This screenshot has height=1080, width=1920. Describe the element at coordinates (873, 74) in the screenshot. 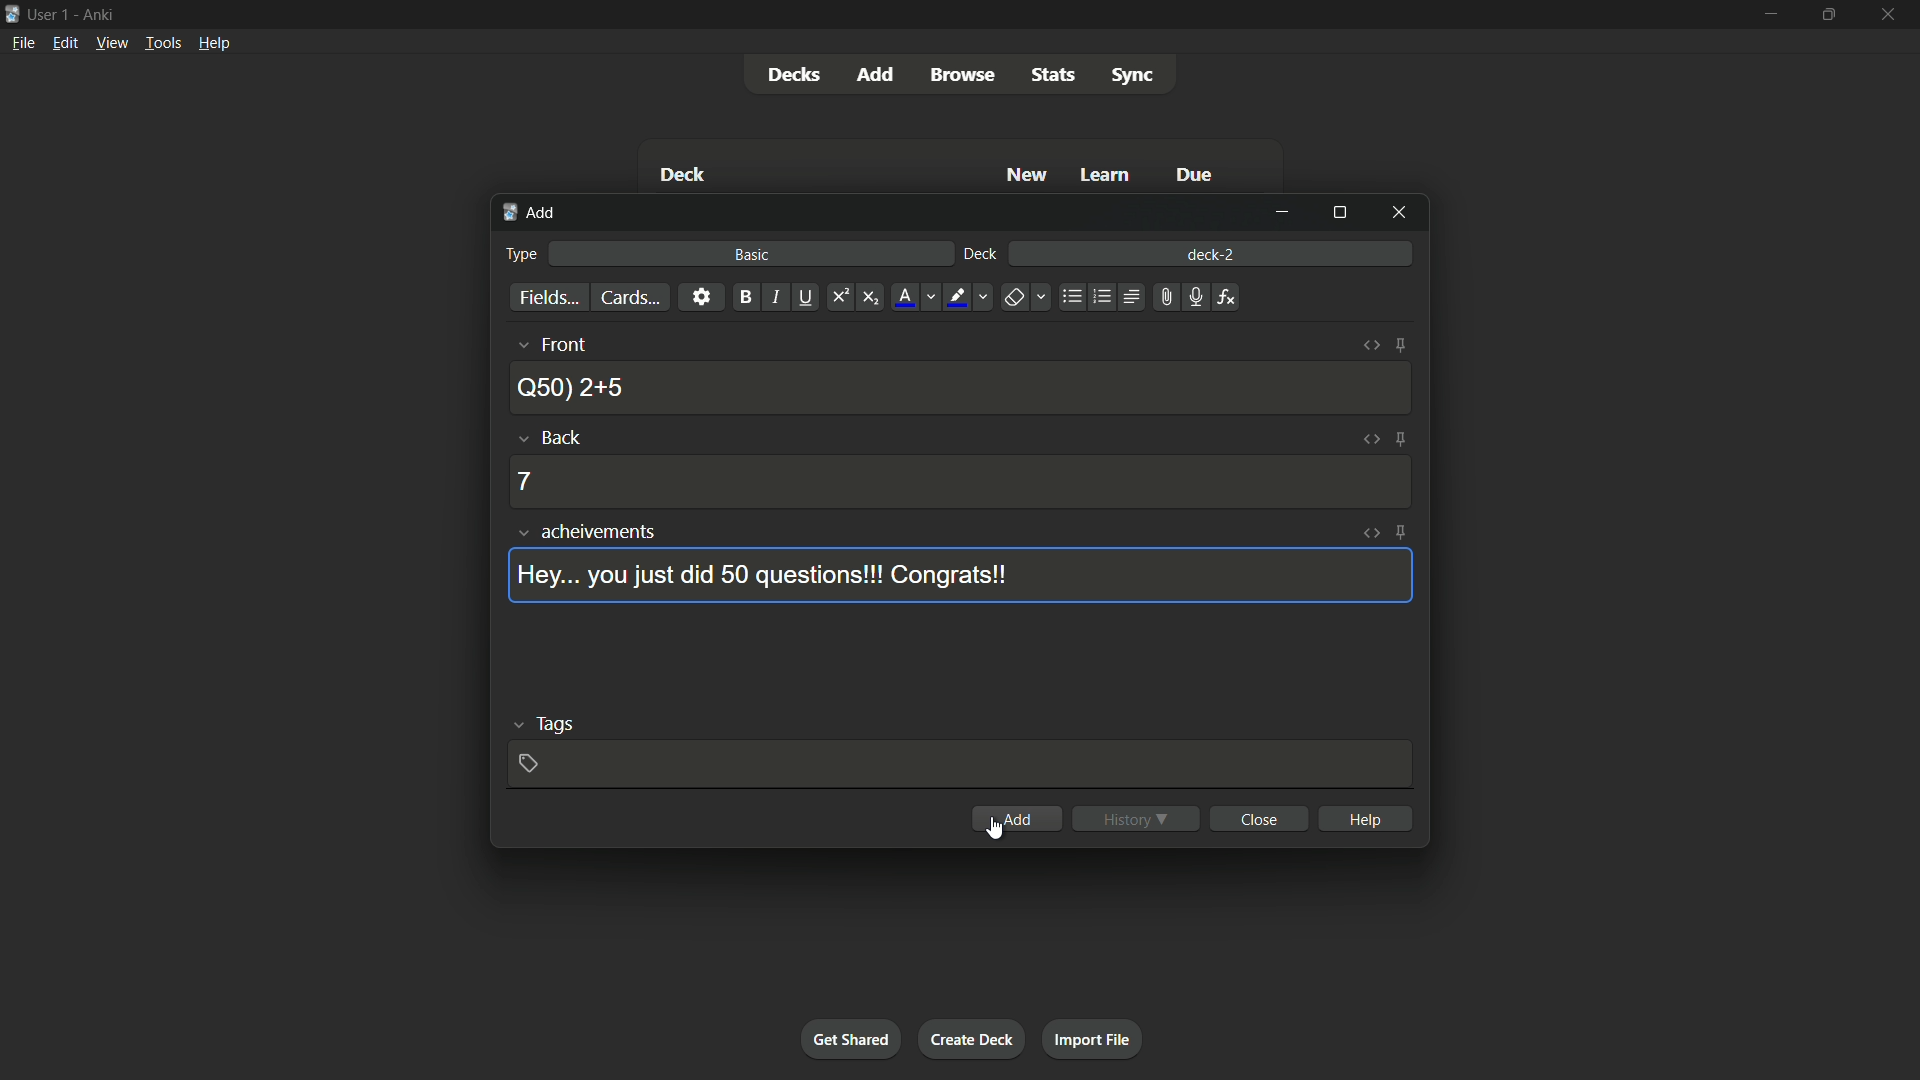

I see `add` at that location.